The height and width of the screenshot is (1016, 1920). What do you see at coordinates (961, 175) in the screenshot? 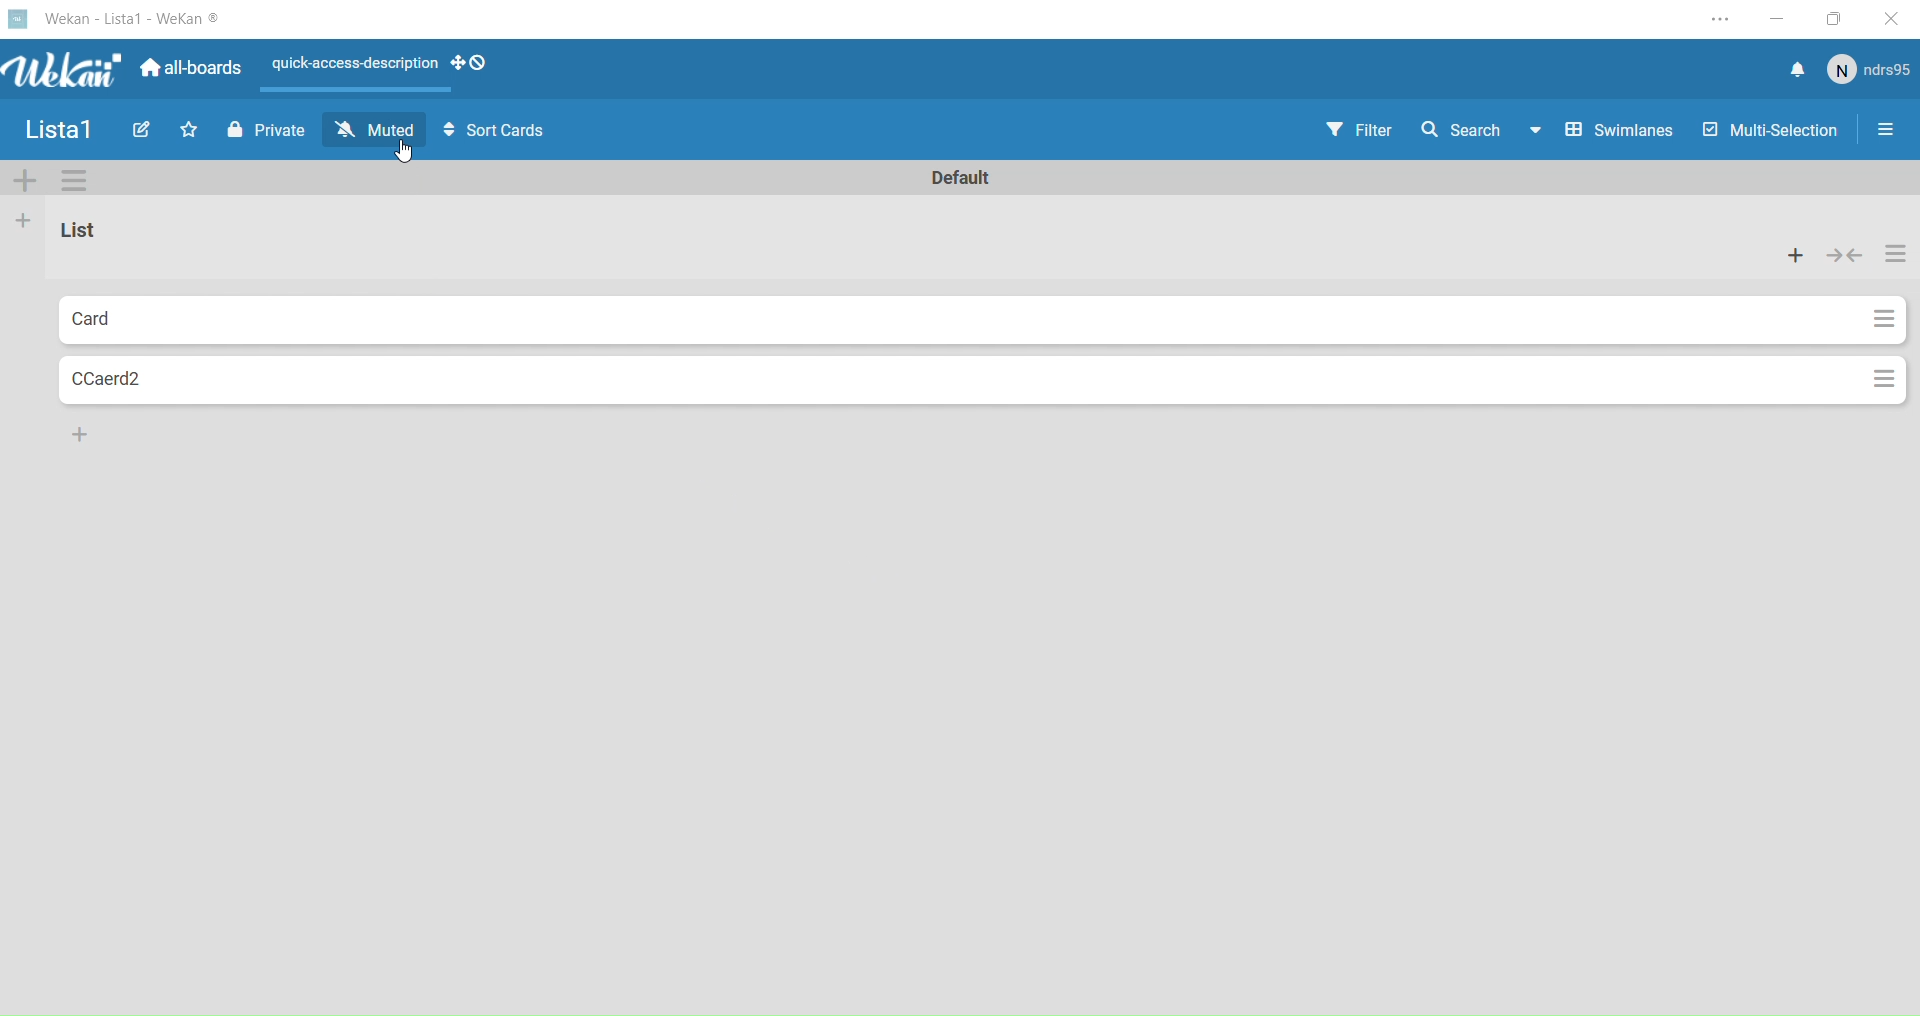
I see `Default` at bounding box center [961, 175].